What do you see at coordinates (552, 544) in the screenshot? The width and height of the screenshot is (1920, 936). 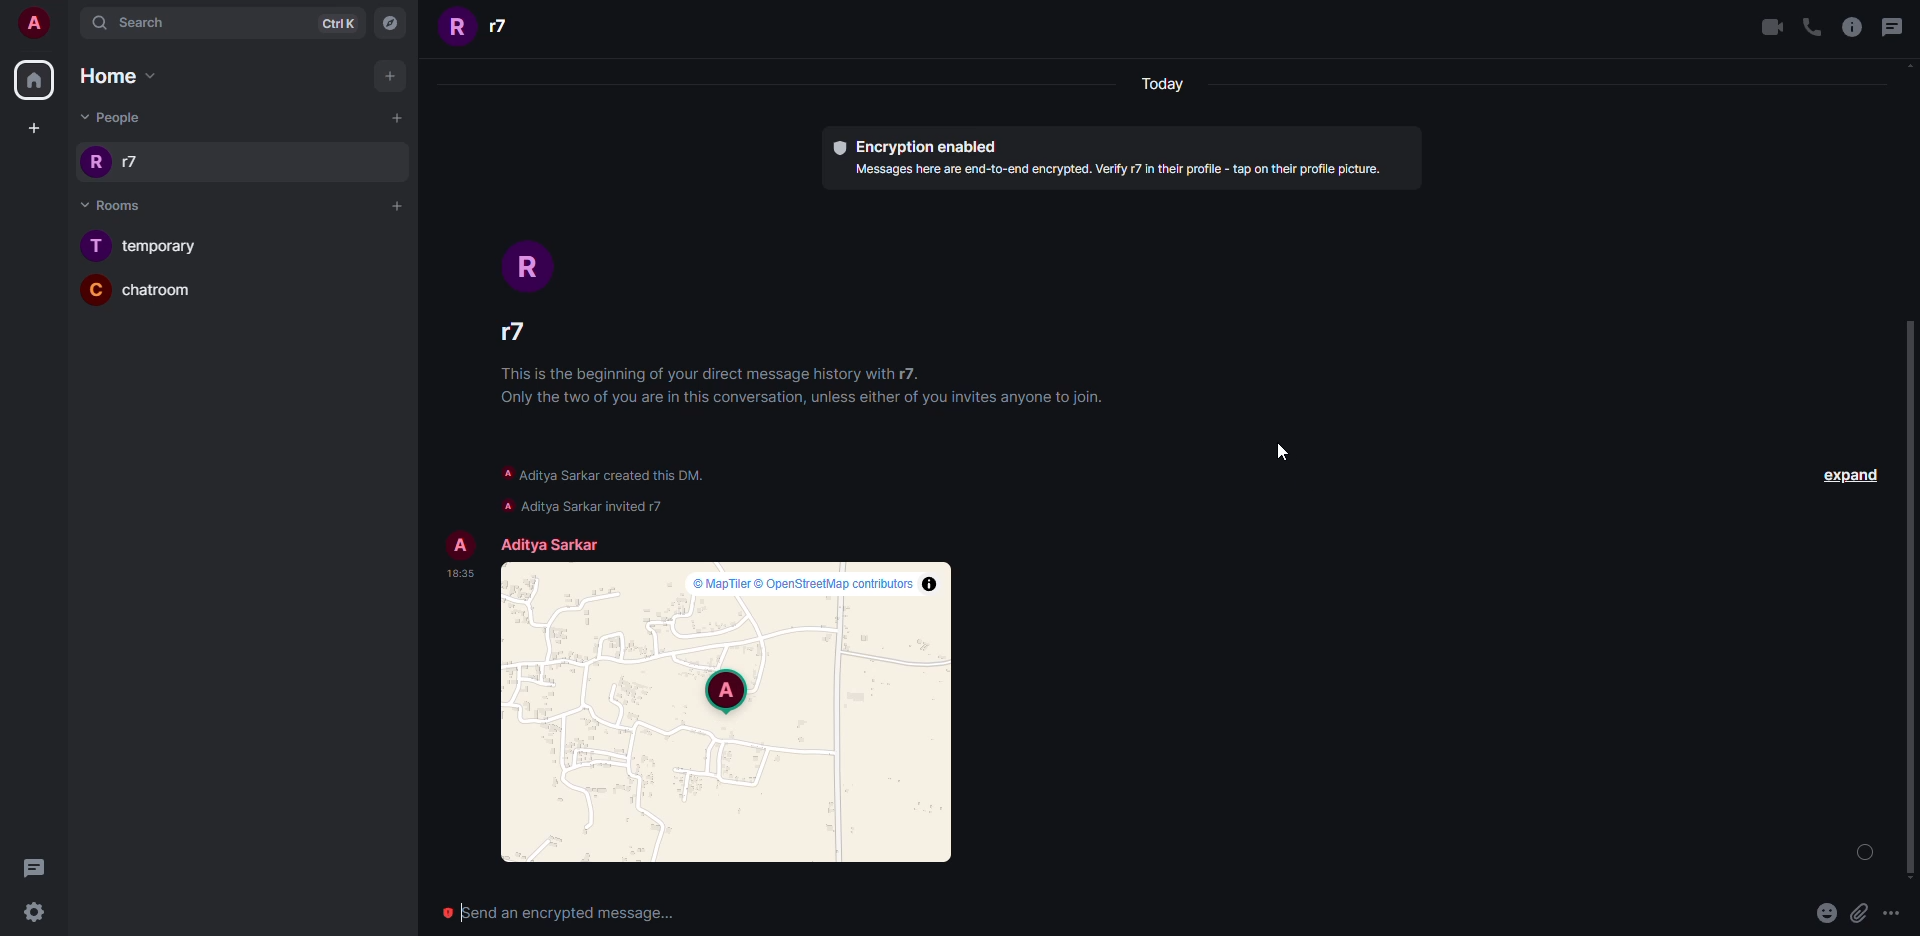 I see `account` at bounding box center [552, 544].